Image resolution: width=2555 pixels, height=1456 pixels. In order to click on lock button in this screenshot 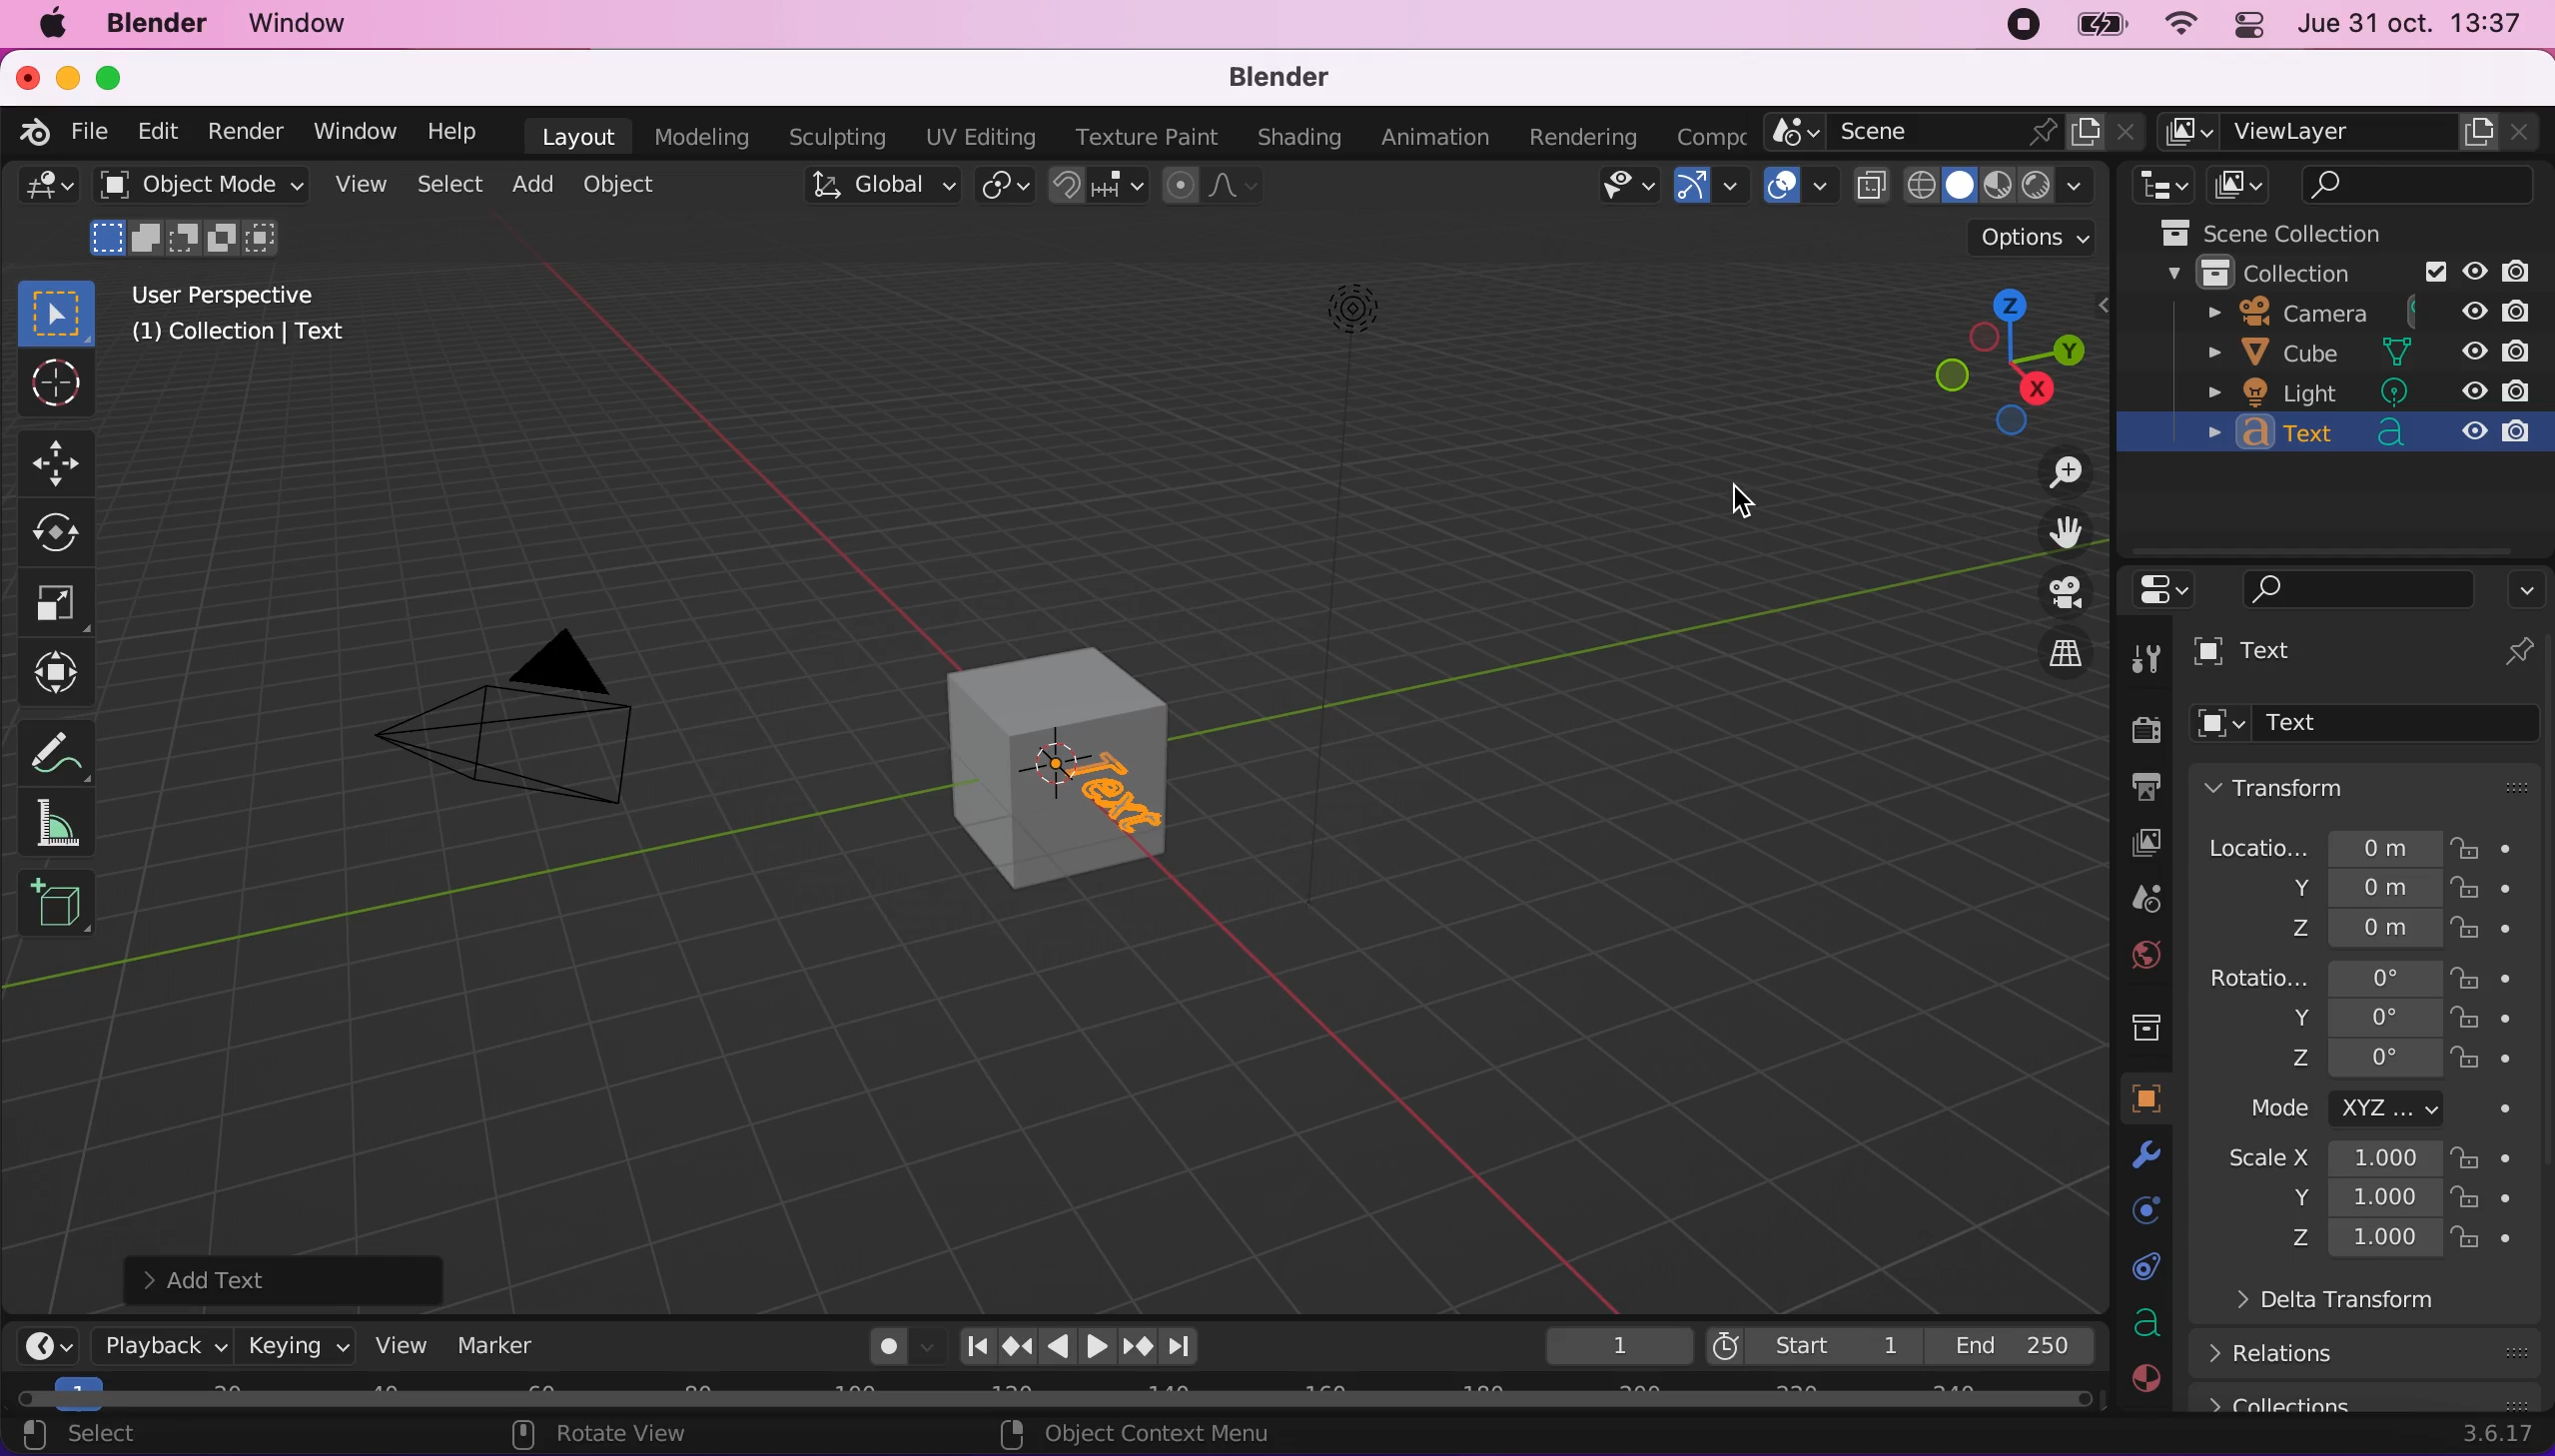, I will do `click(2486, 1235)`.